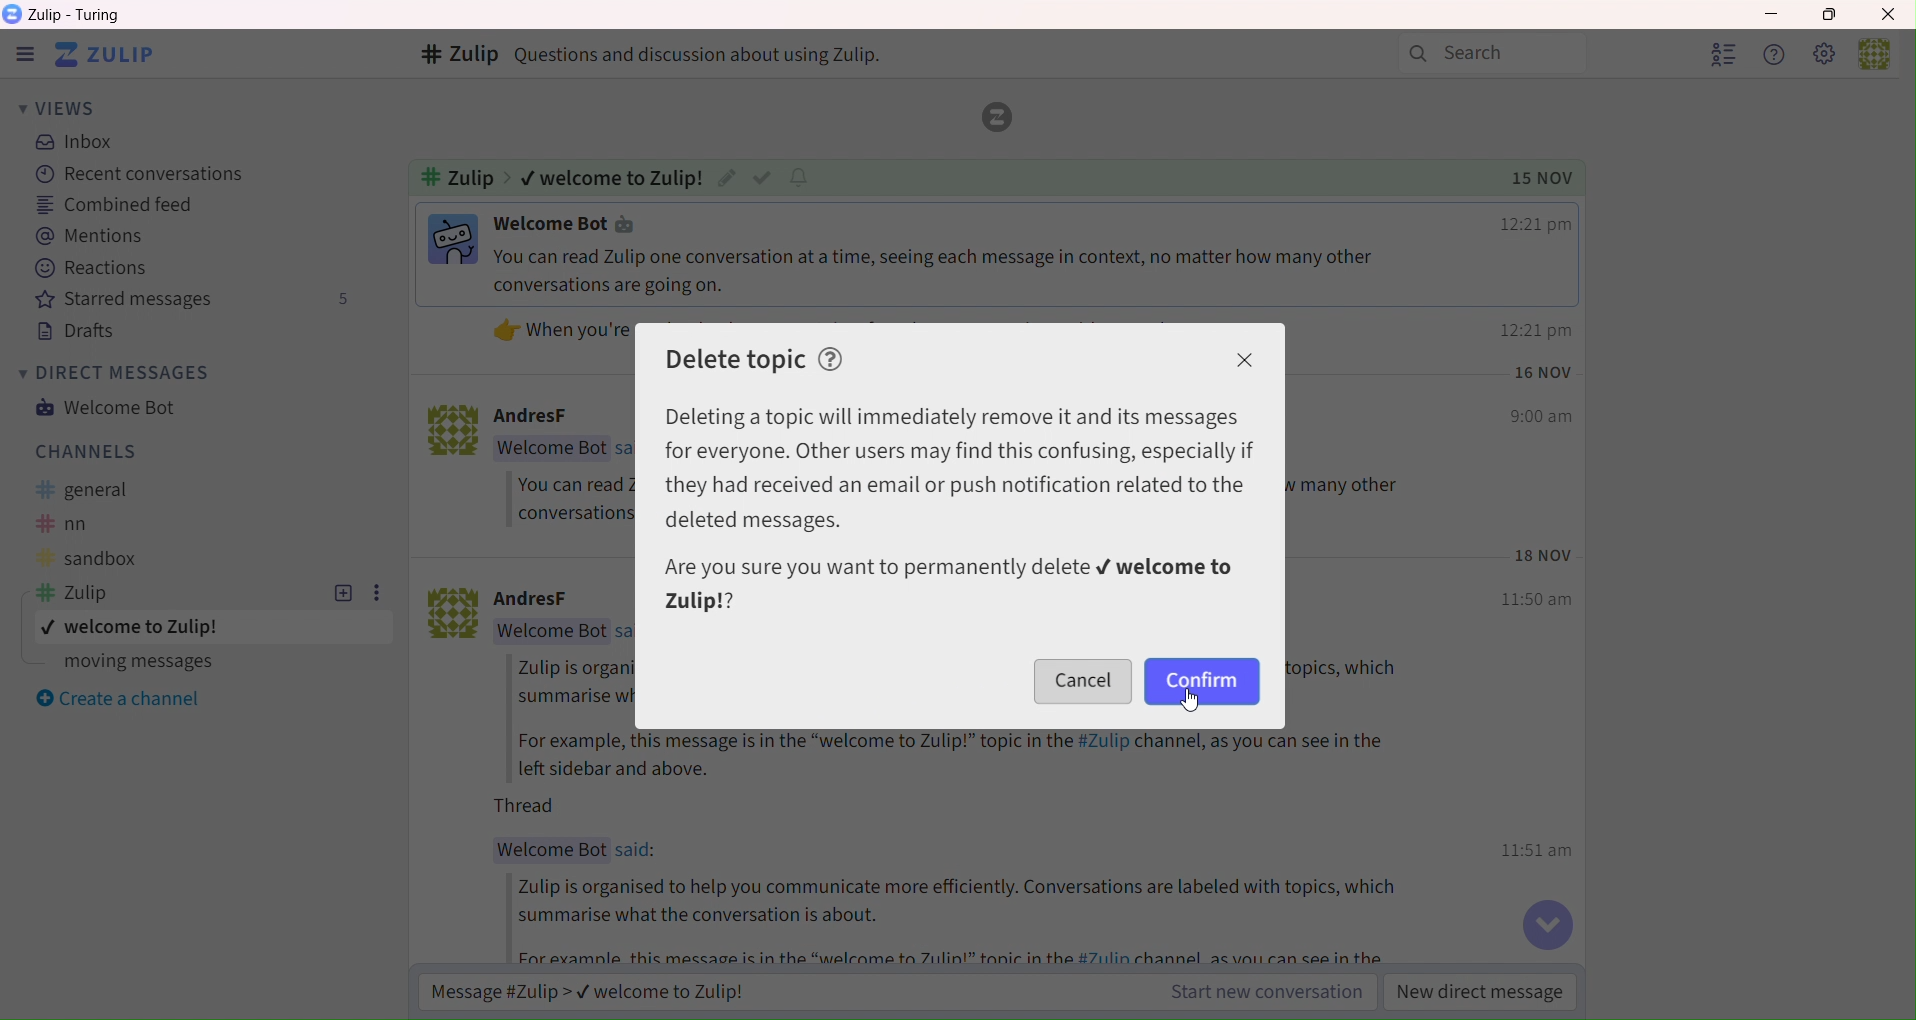 The height and width of the screenshot is (1020, 1916). I want to click on user, so click(1870, 59).